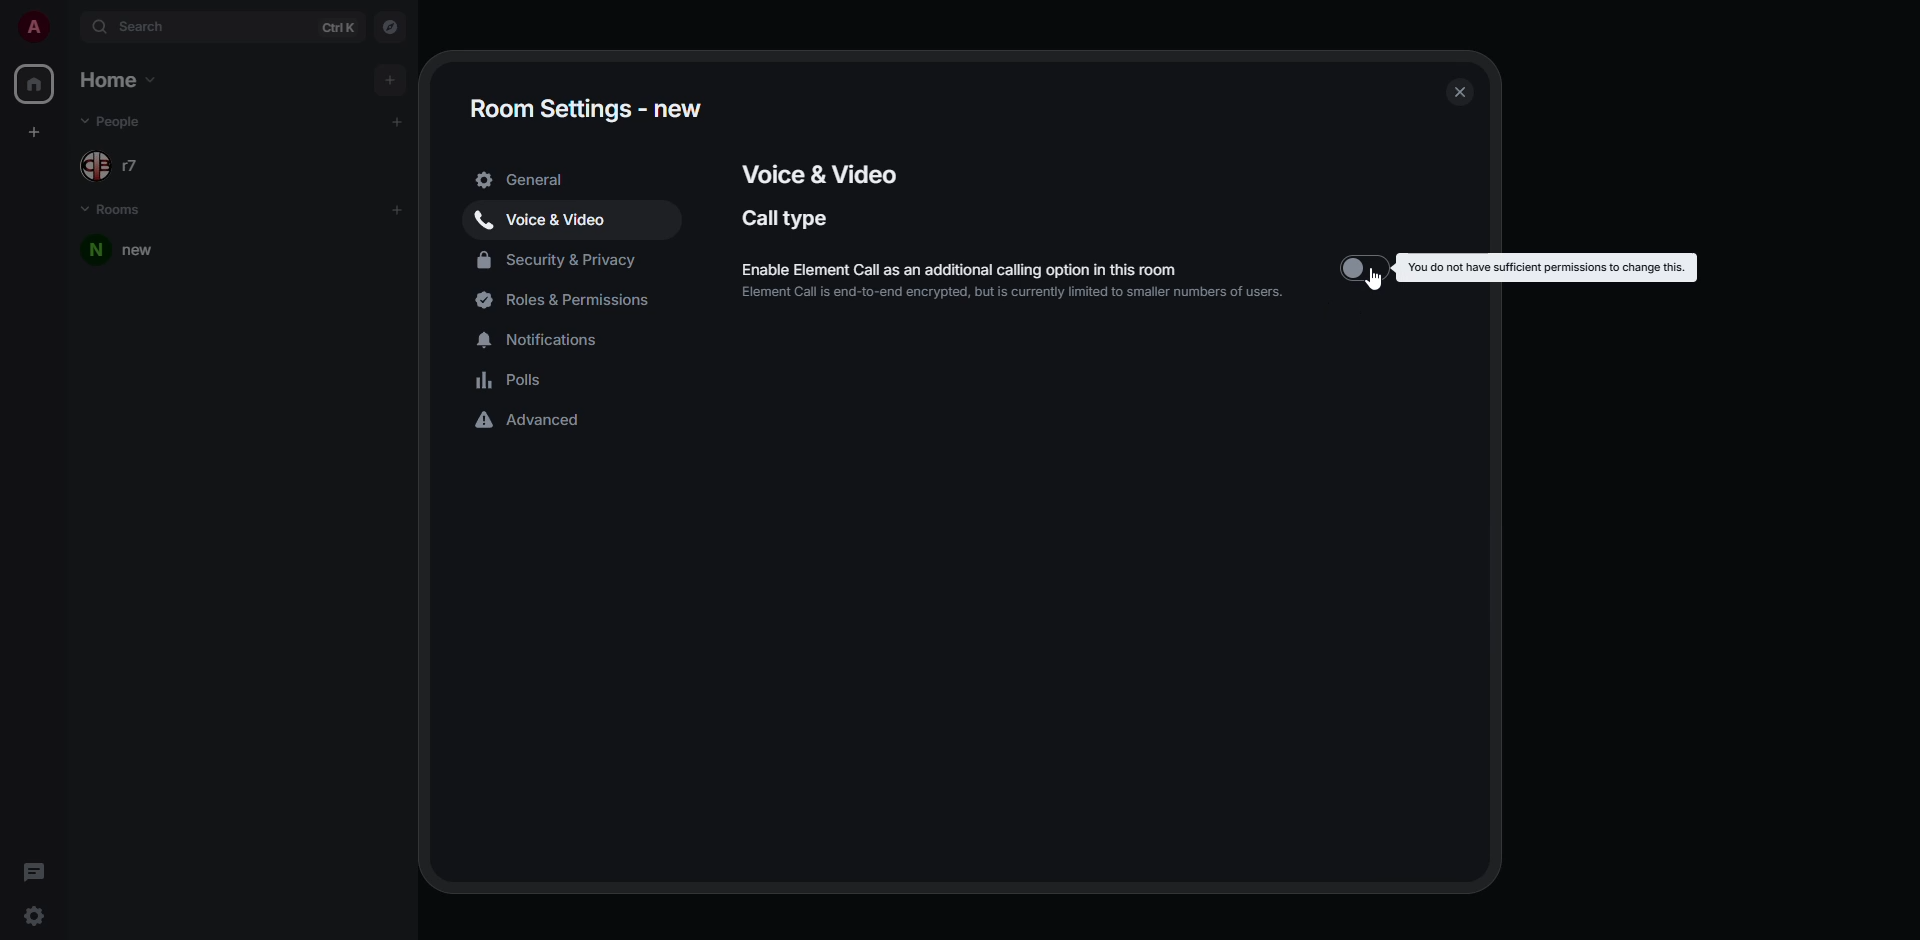 This screenshot has height=940, width=1920. I want to click on people, so click(112, 122).